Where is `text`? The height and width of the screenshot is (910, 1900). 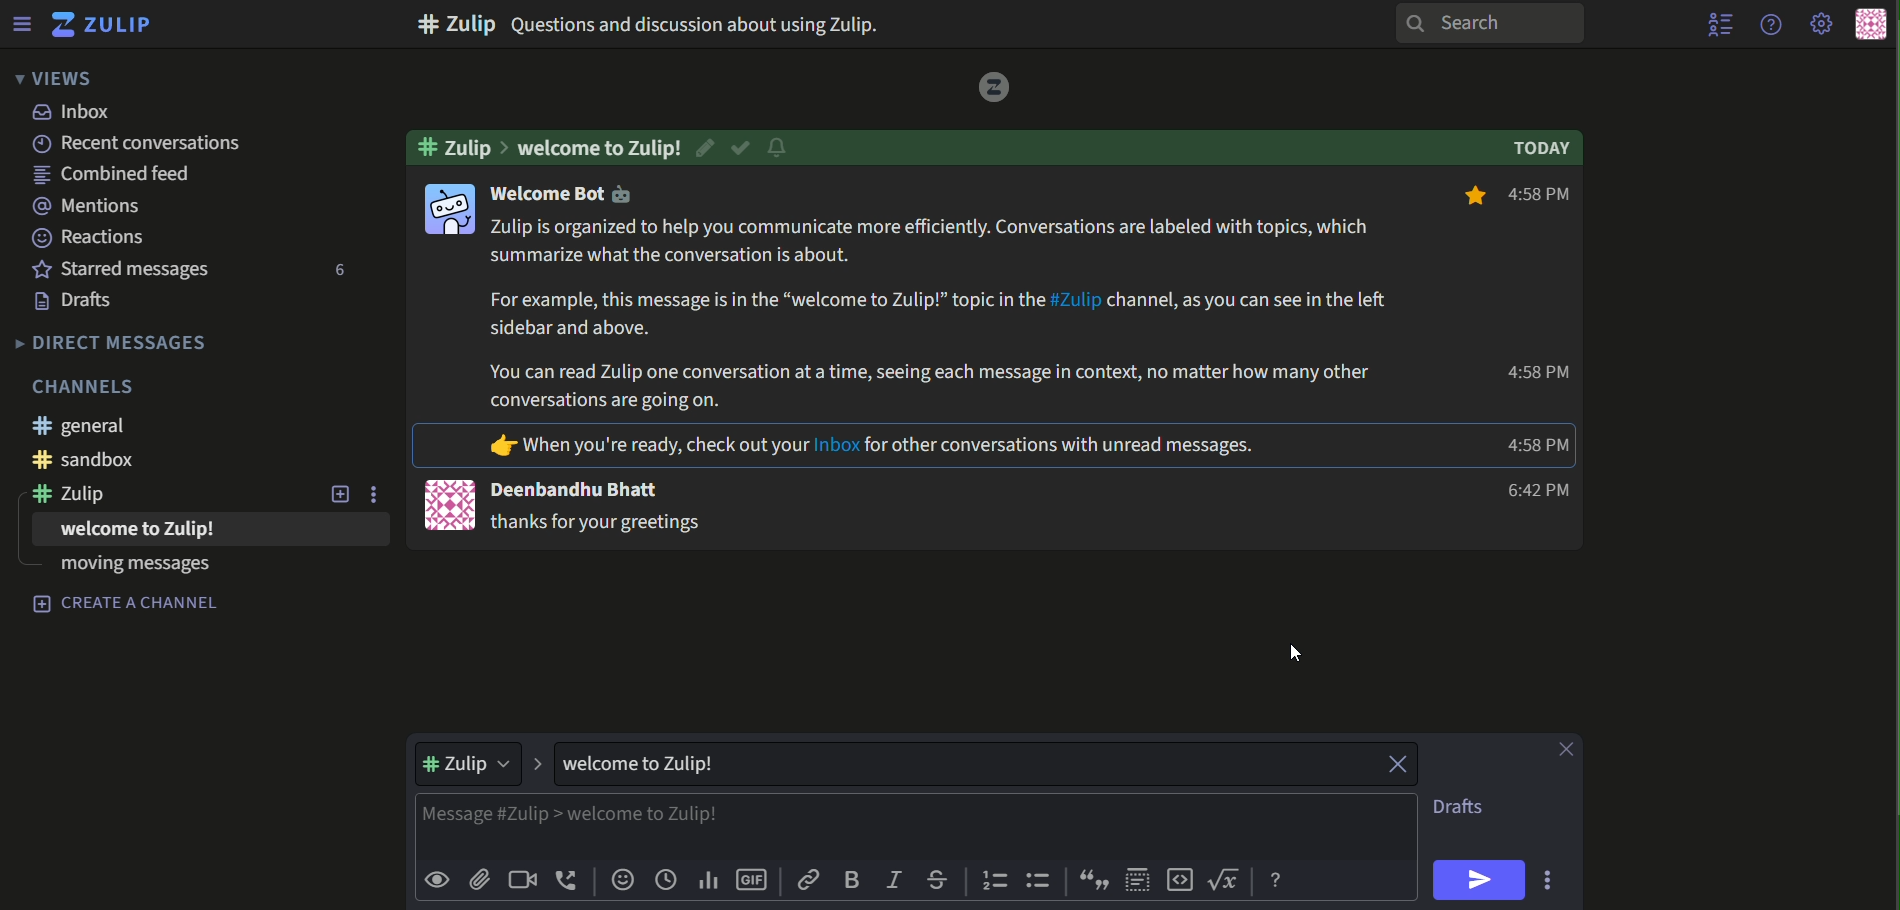 text is located at coordinates (600, 146).